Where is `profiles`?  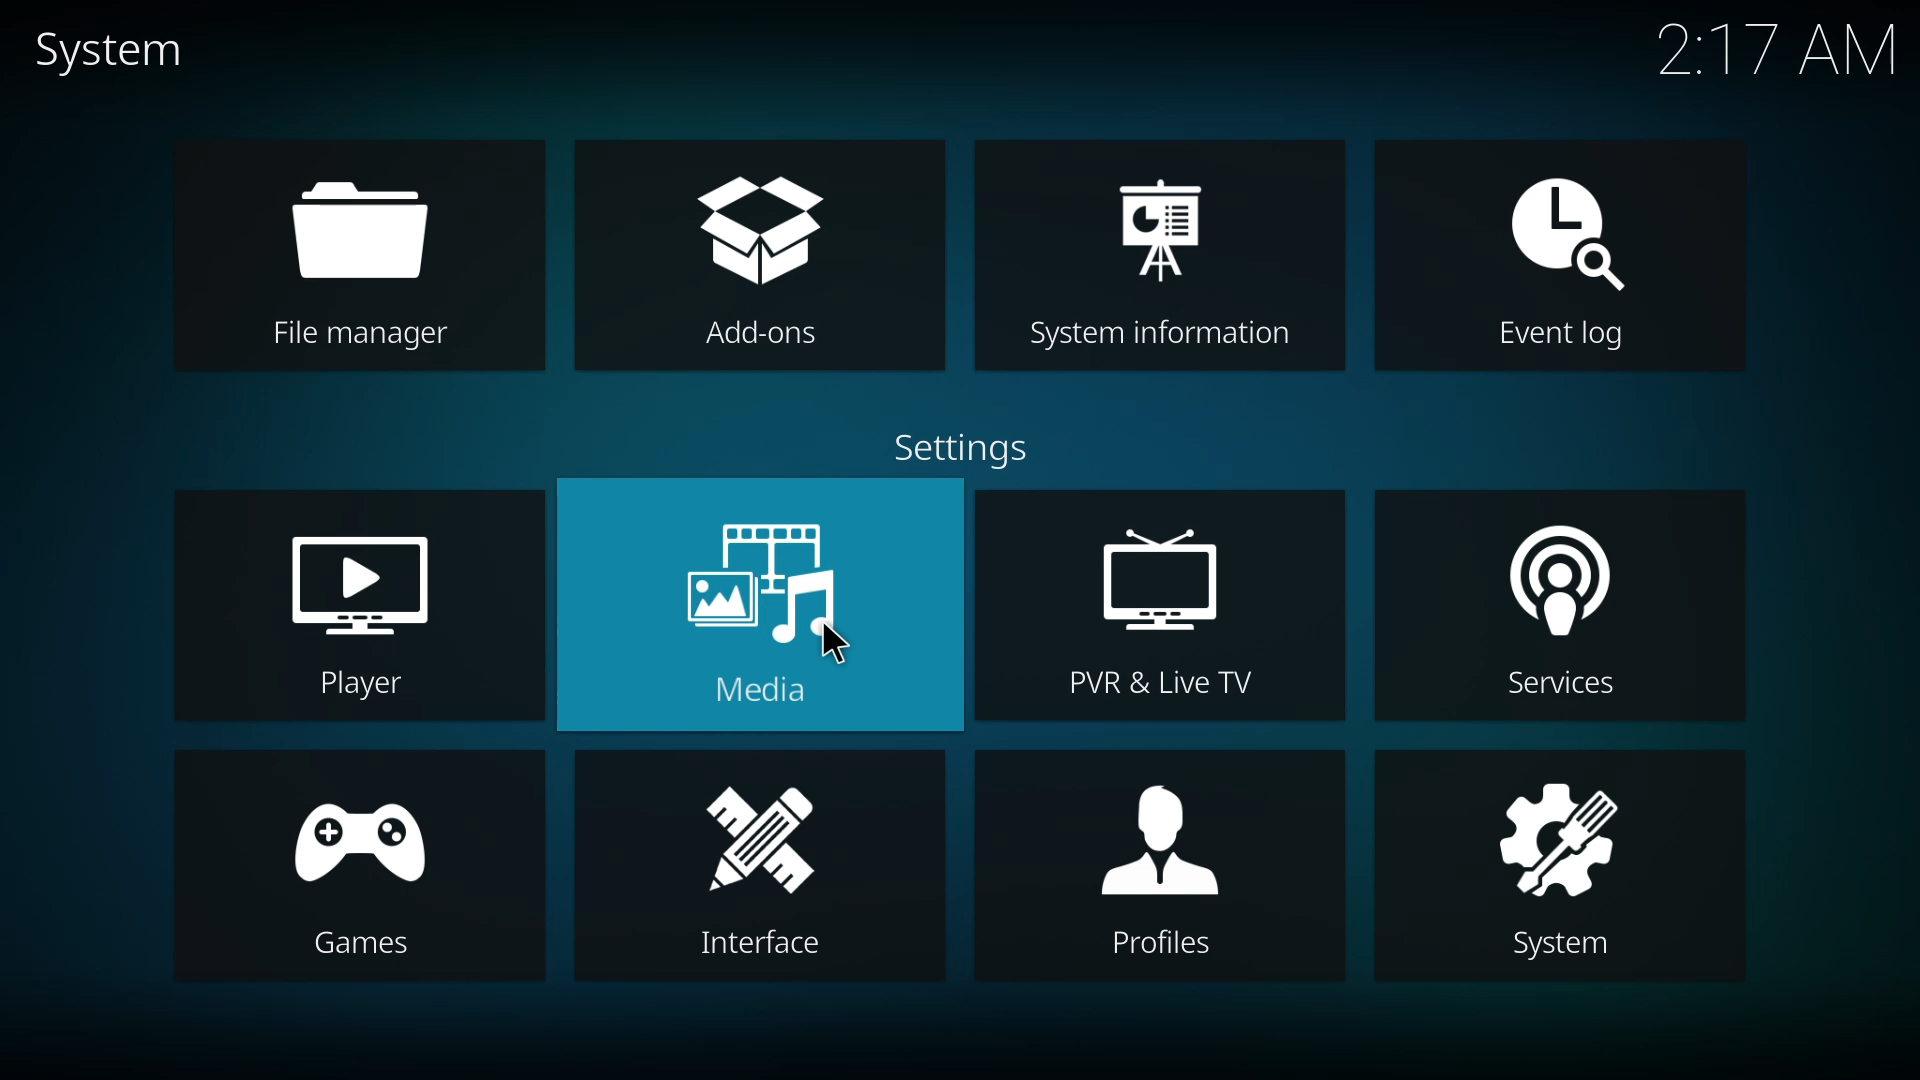
profiles is located at coordinates (1148, 869).